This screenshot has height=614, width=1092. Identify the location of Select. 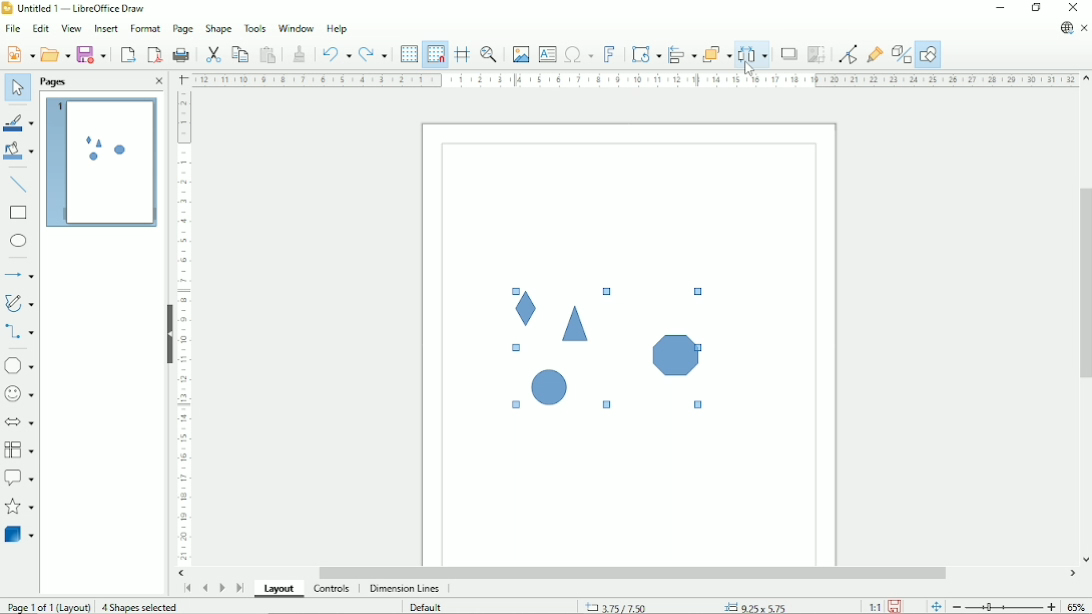
(15, 87).